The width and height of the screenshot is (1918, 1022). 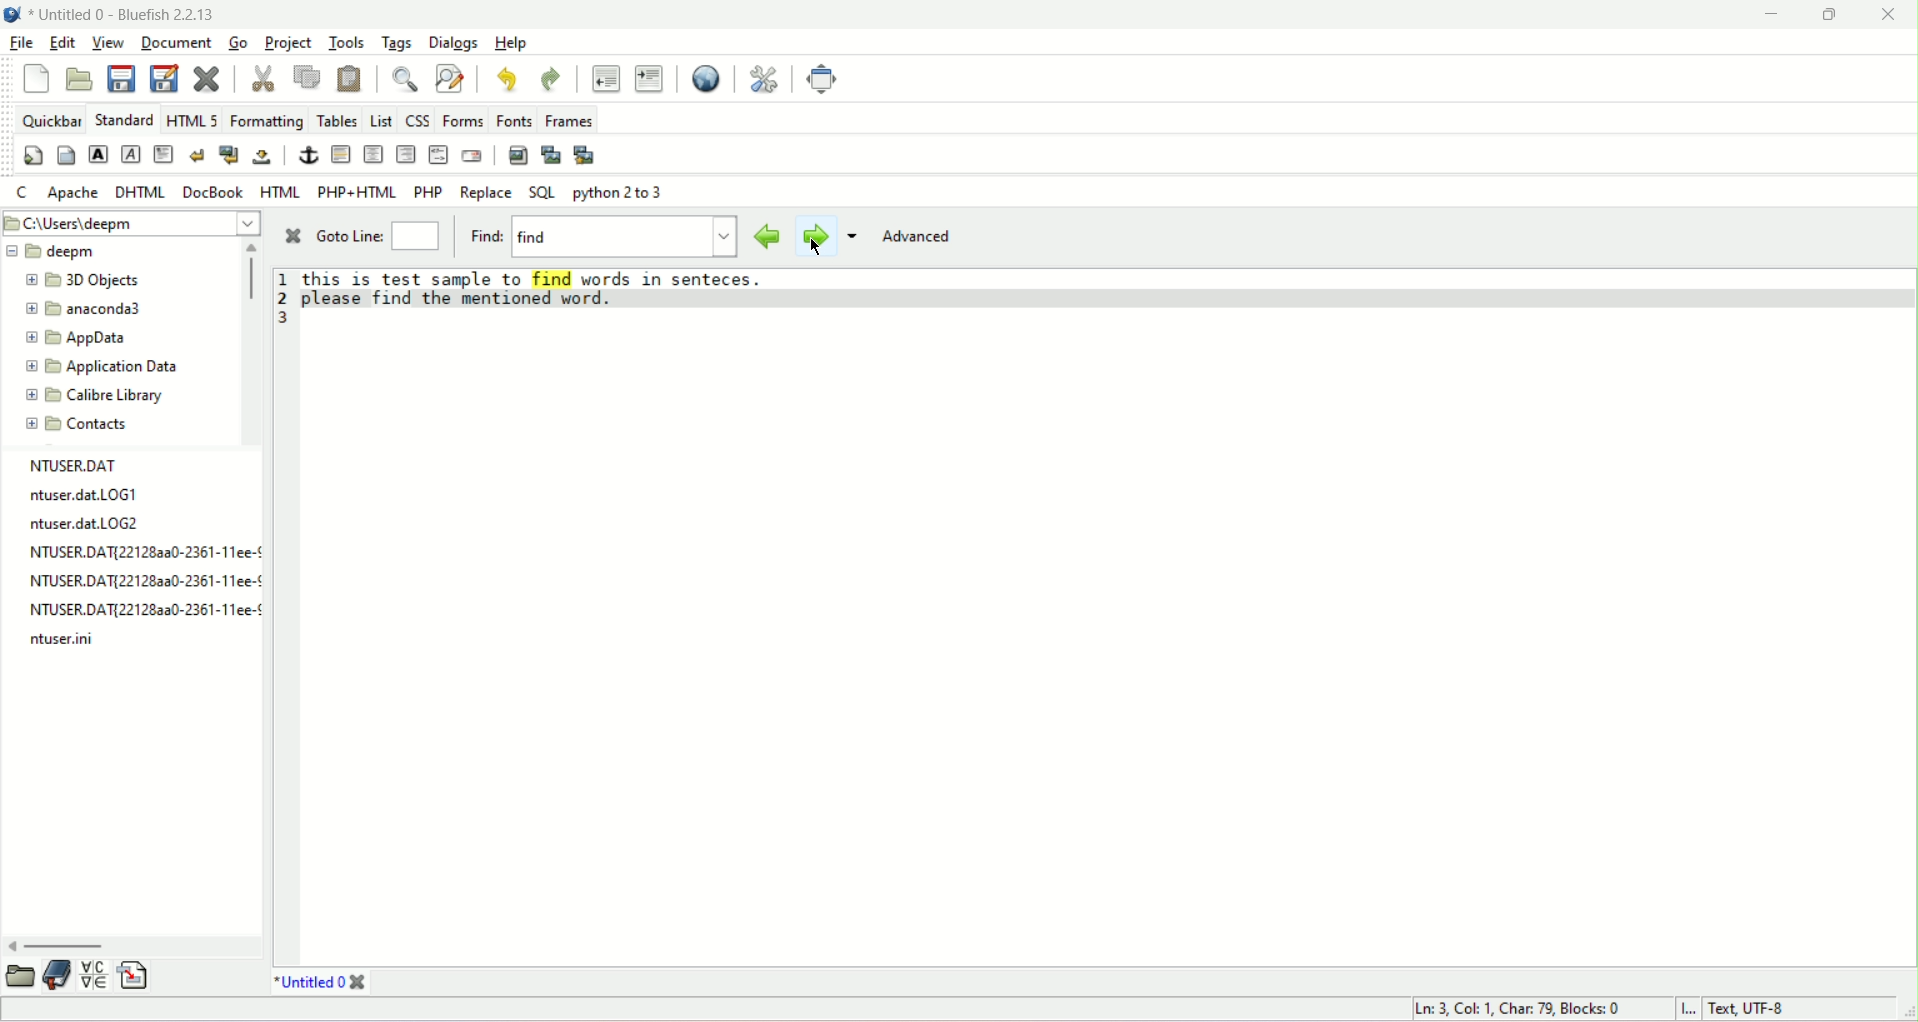 What do you see at coordinates (506, 80) in the screenshot?
I see `undo` at bounding box center [506, 80].